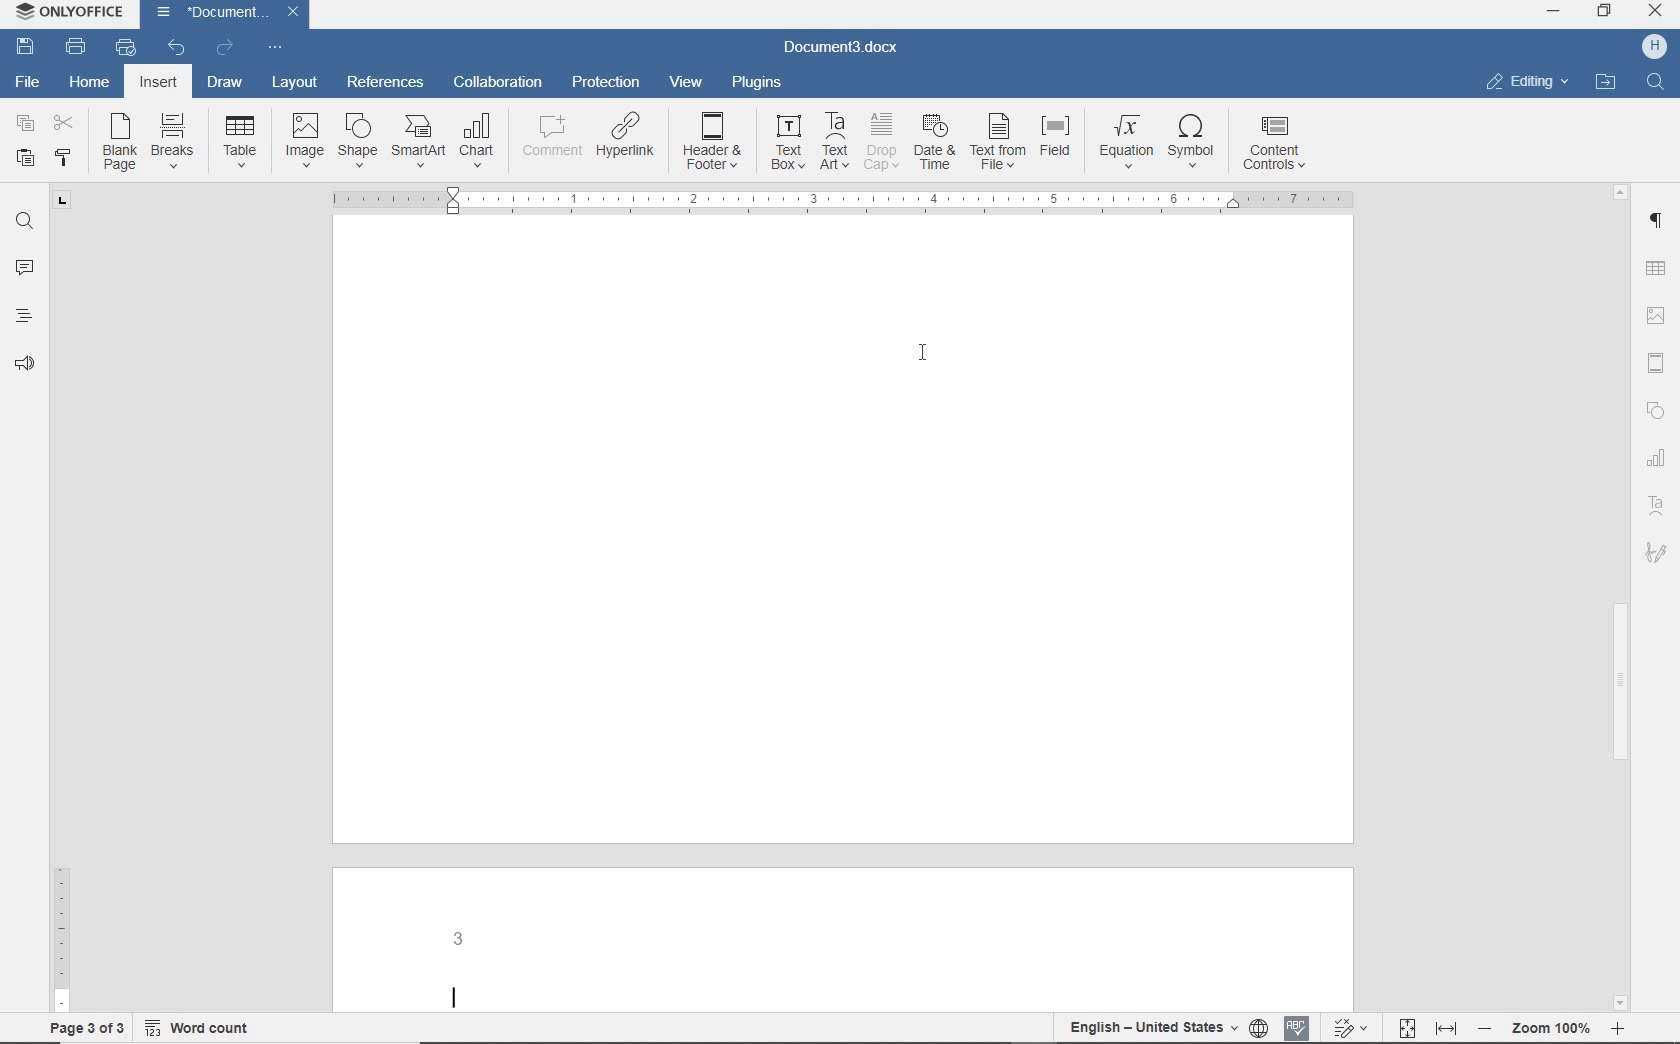 The image size is (1680, 1044). Describe the element at coordinates (1061, 142) in the screenshot. I see `FIELD` at that location.